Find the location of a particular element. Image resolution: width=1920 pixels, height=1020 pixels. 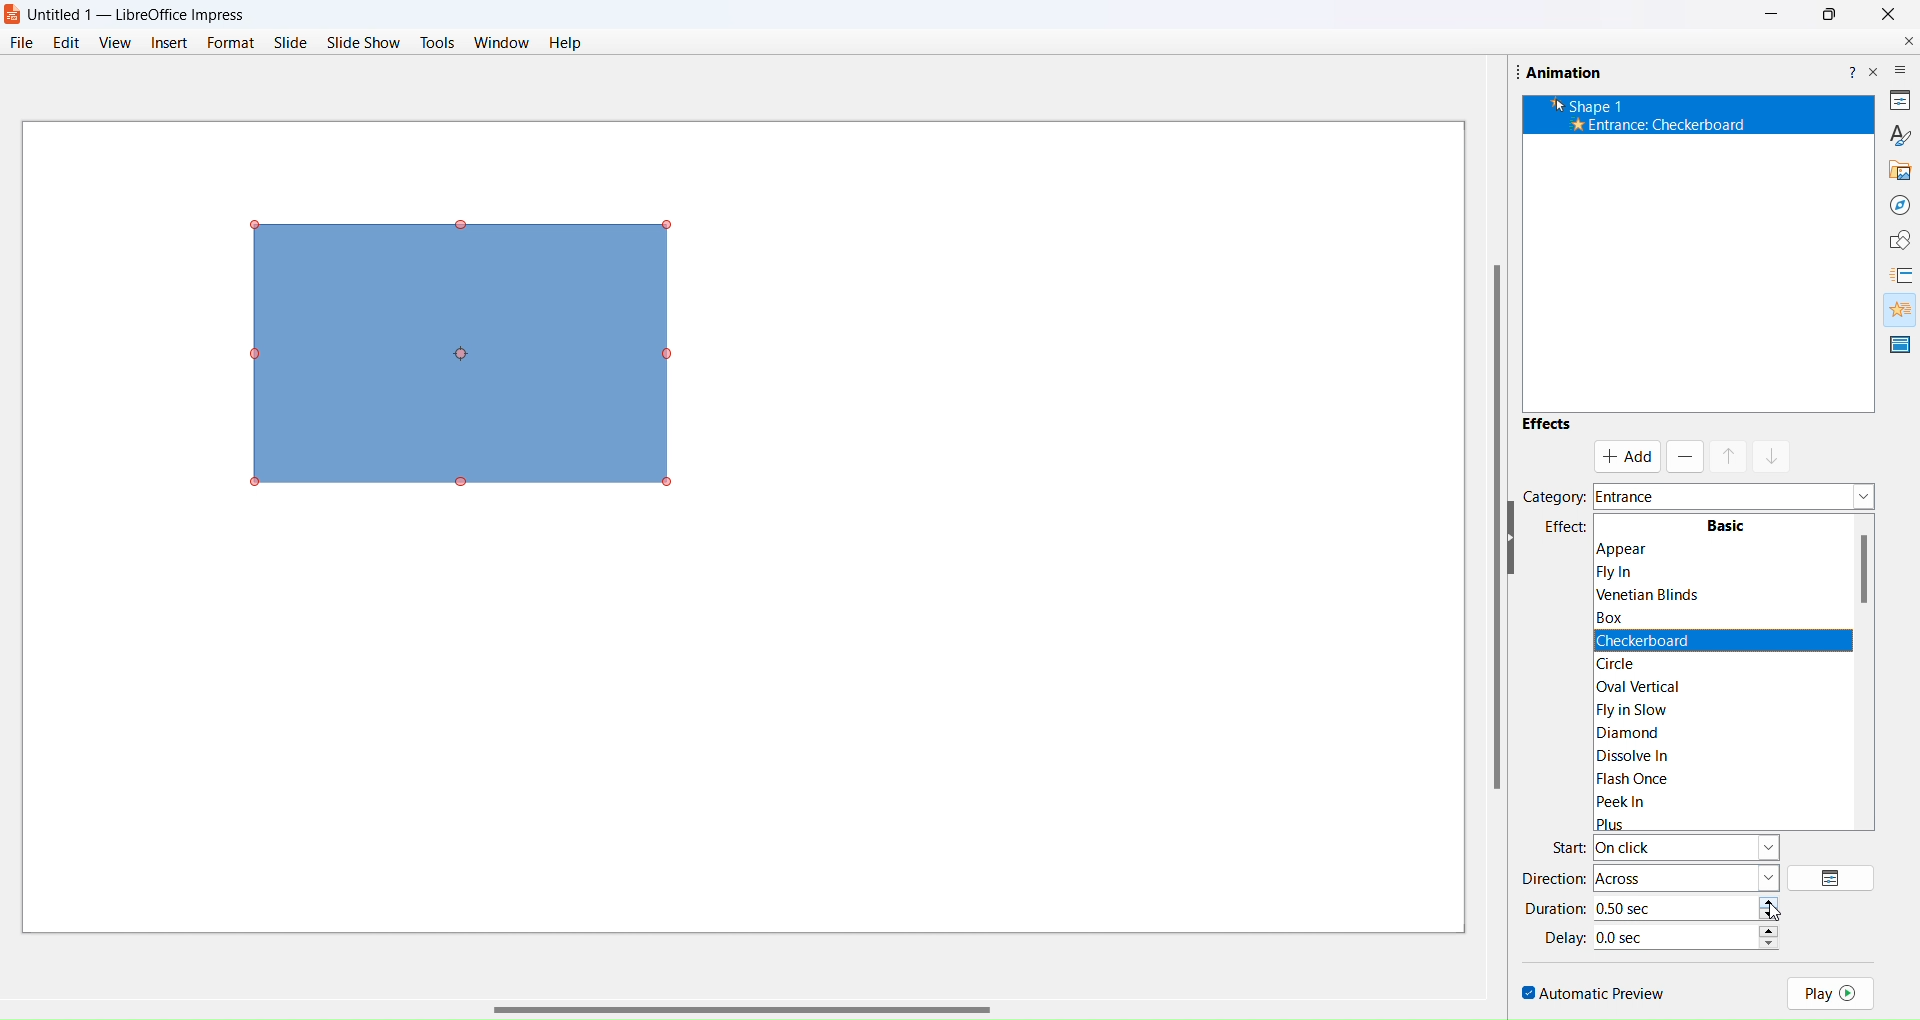

help is located at coordinates (565, 44).